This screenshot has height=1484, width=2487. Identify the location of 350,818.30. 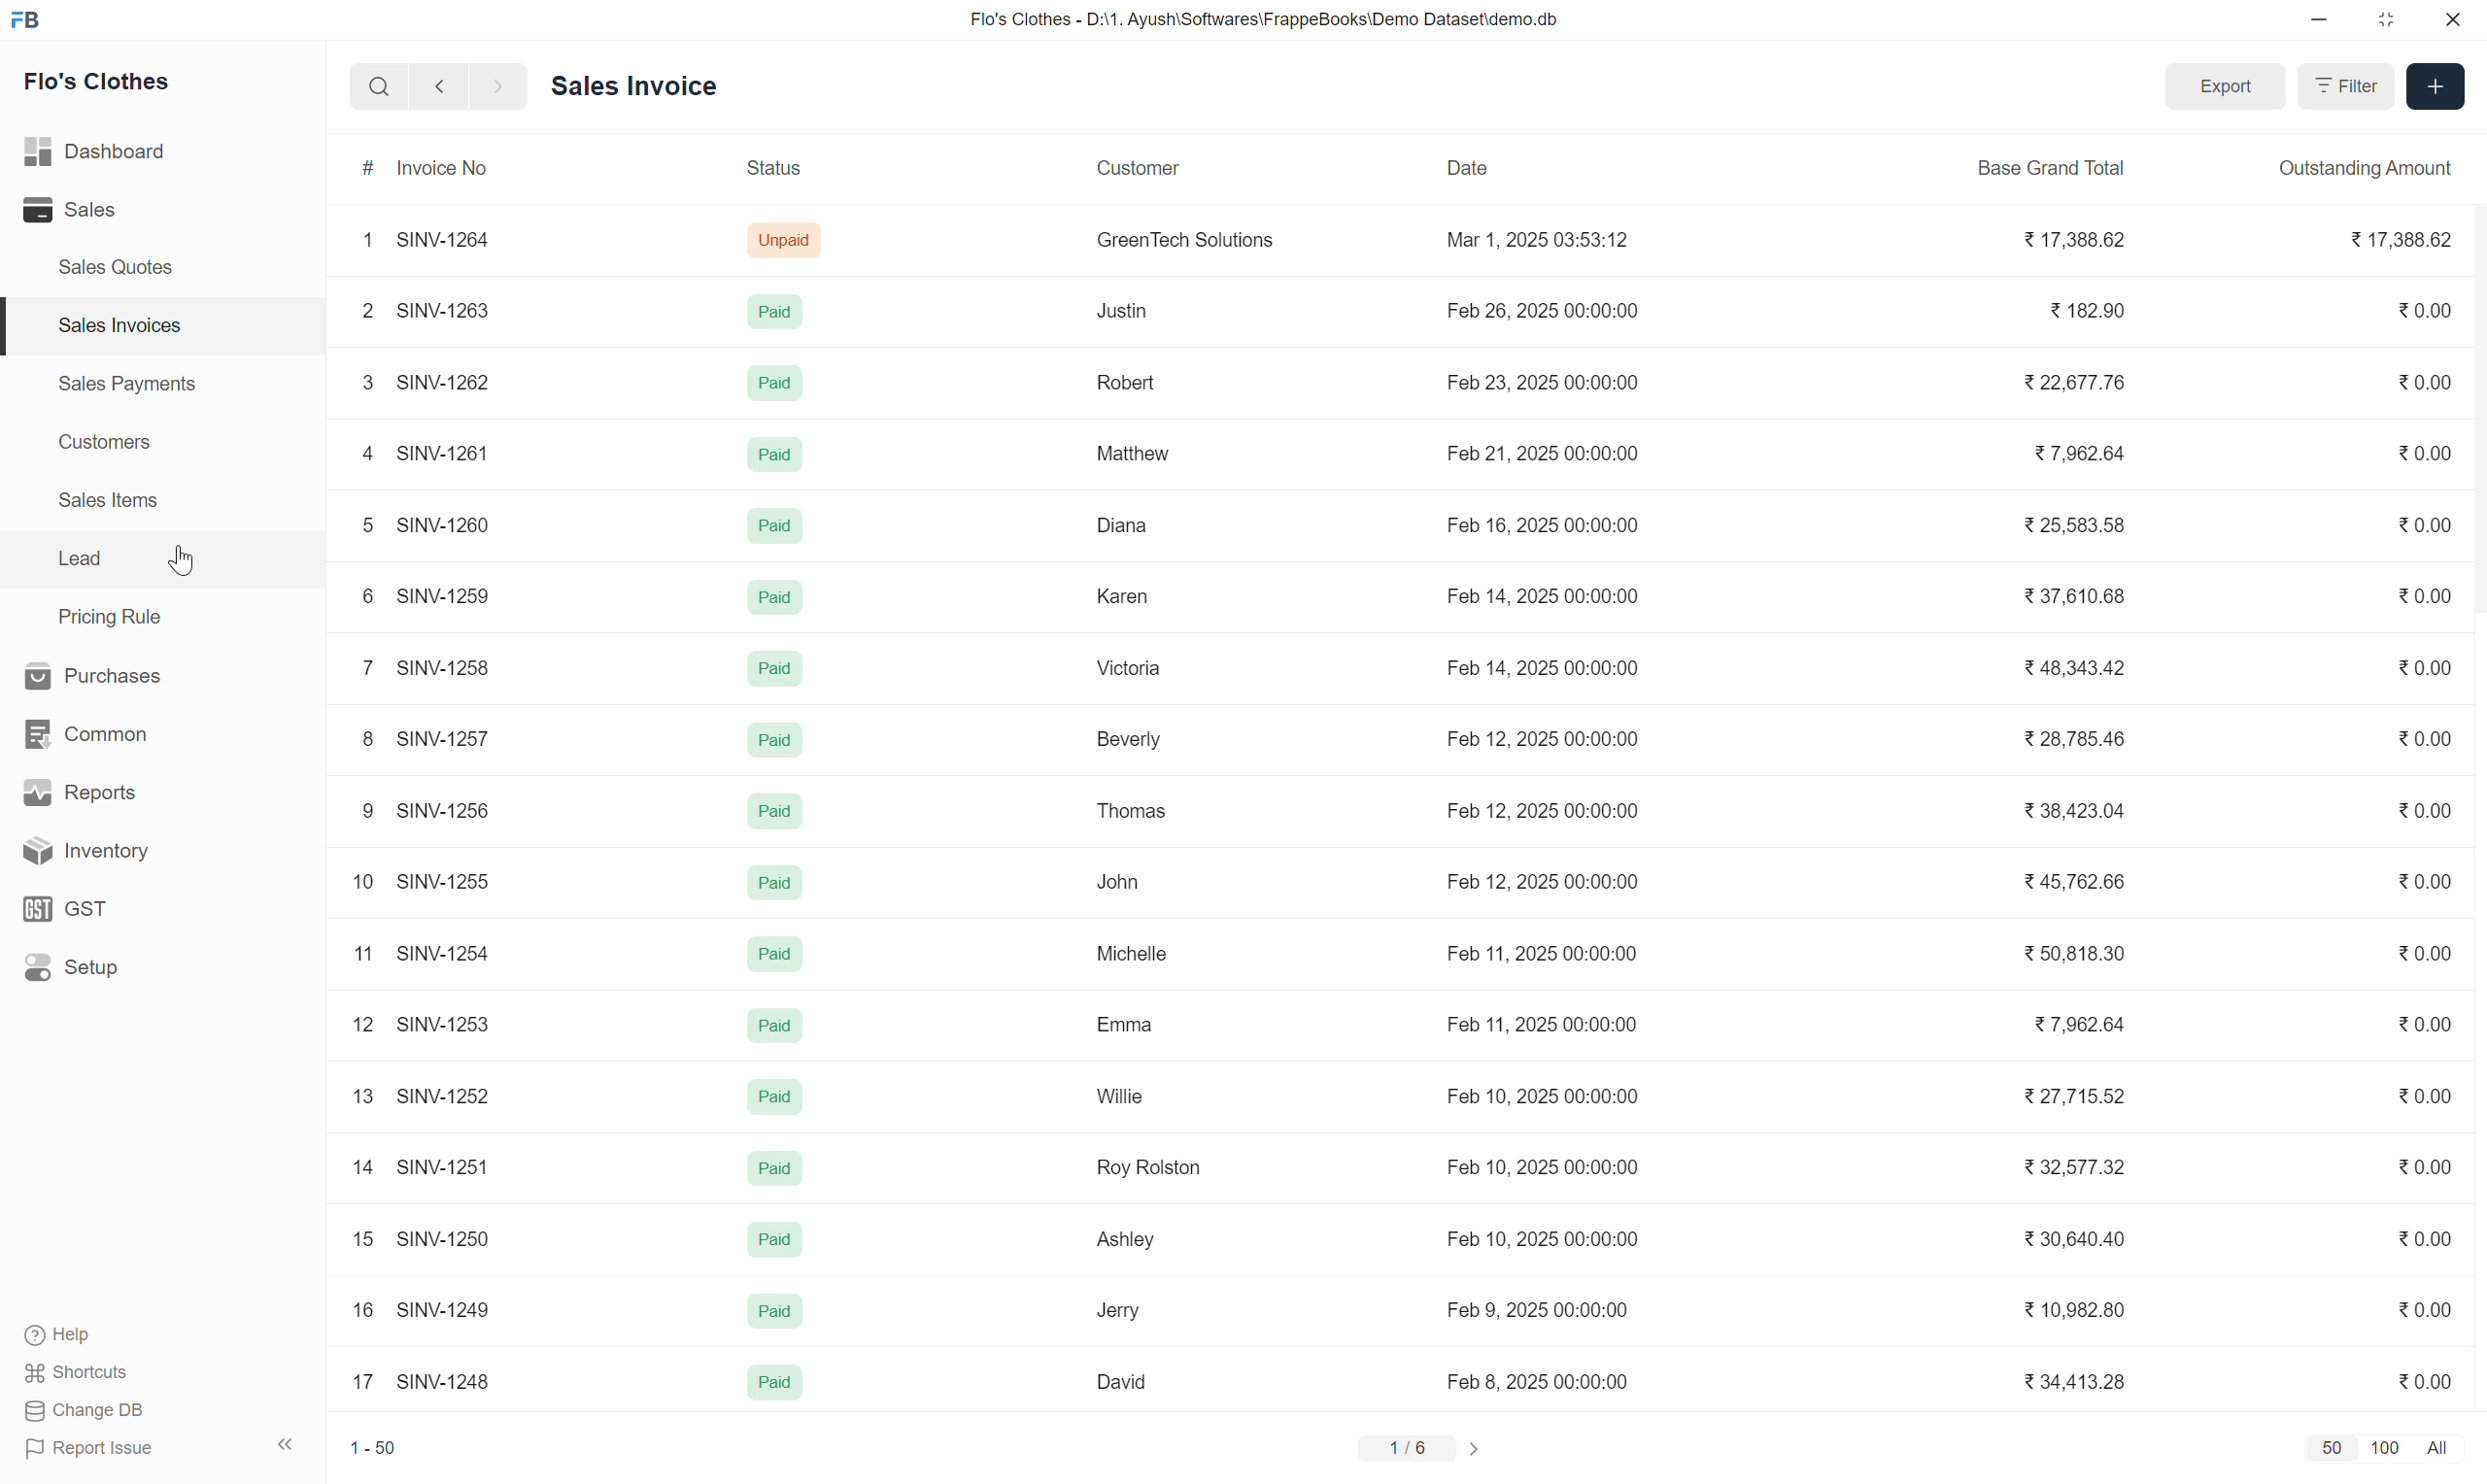
(2079, 955).